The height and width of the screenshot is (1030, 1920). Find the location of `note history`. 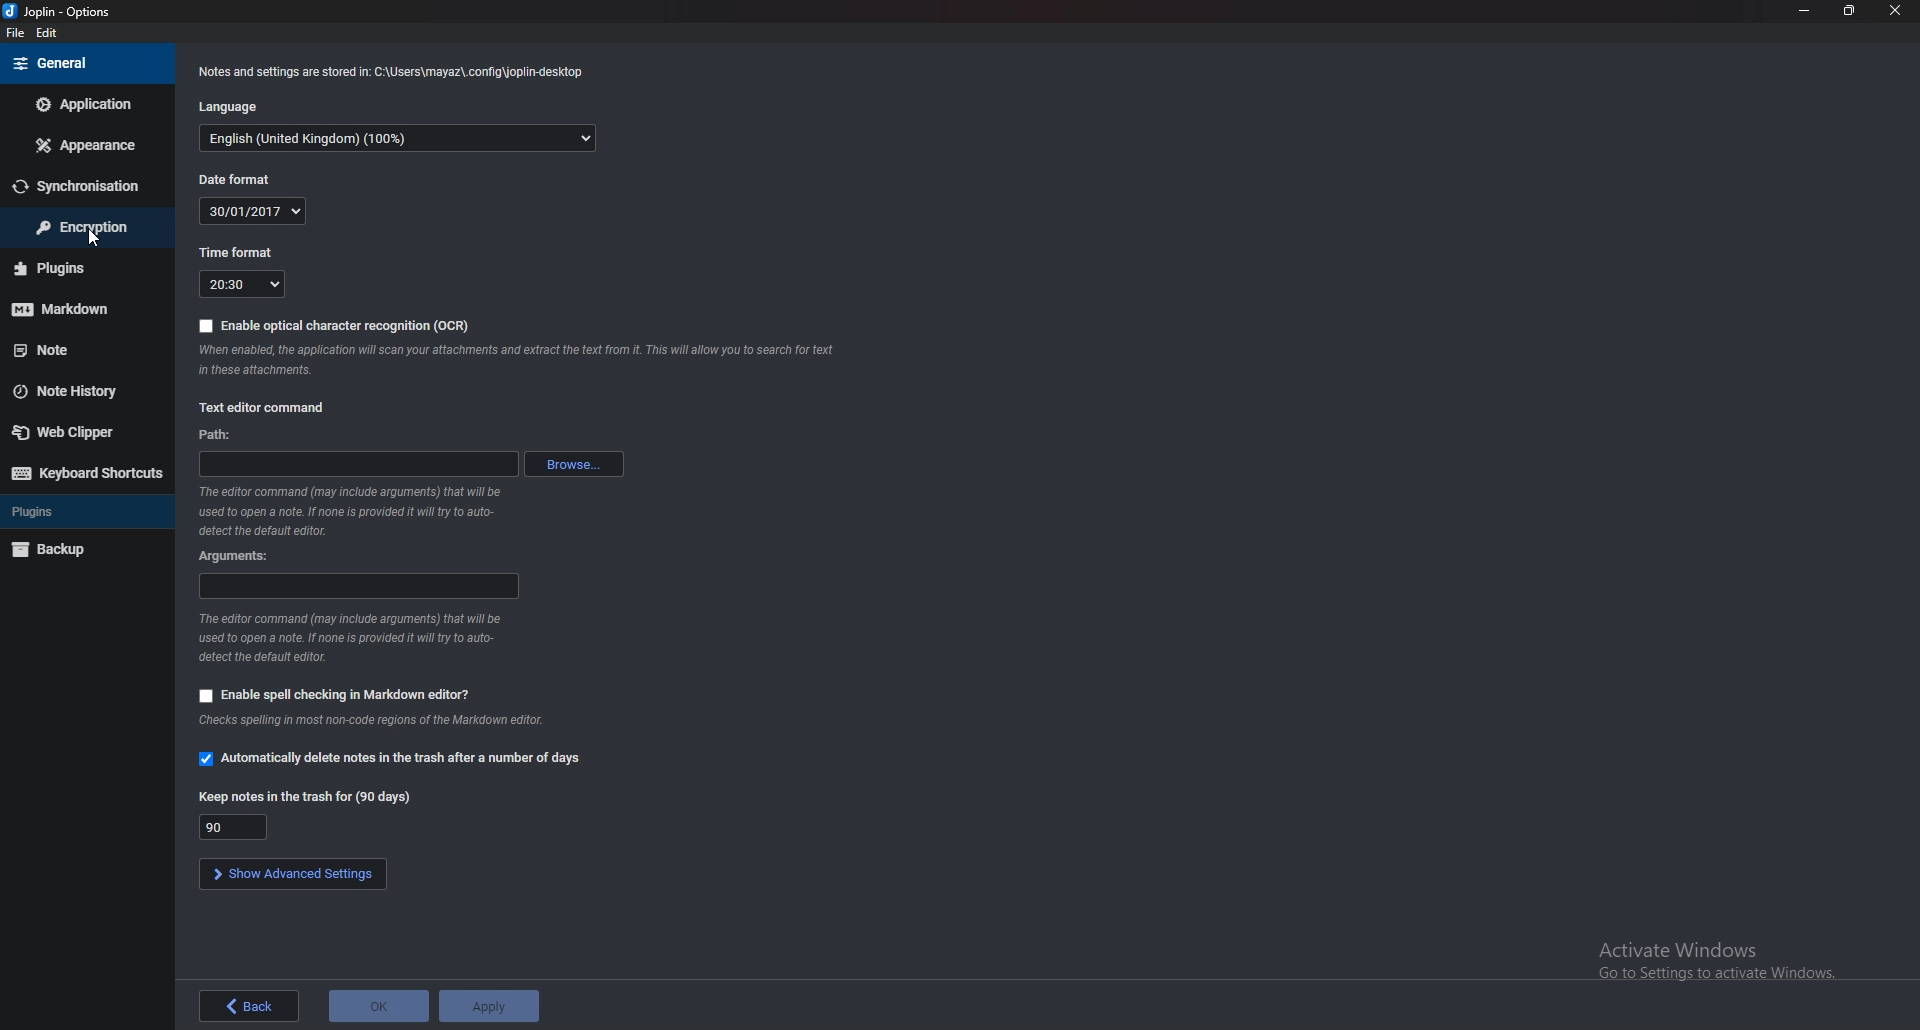

note history is located at coordinates (82, 393).